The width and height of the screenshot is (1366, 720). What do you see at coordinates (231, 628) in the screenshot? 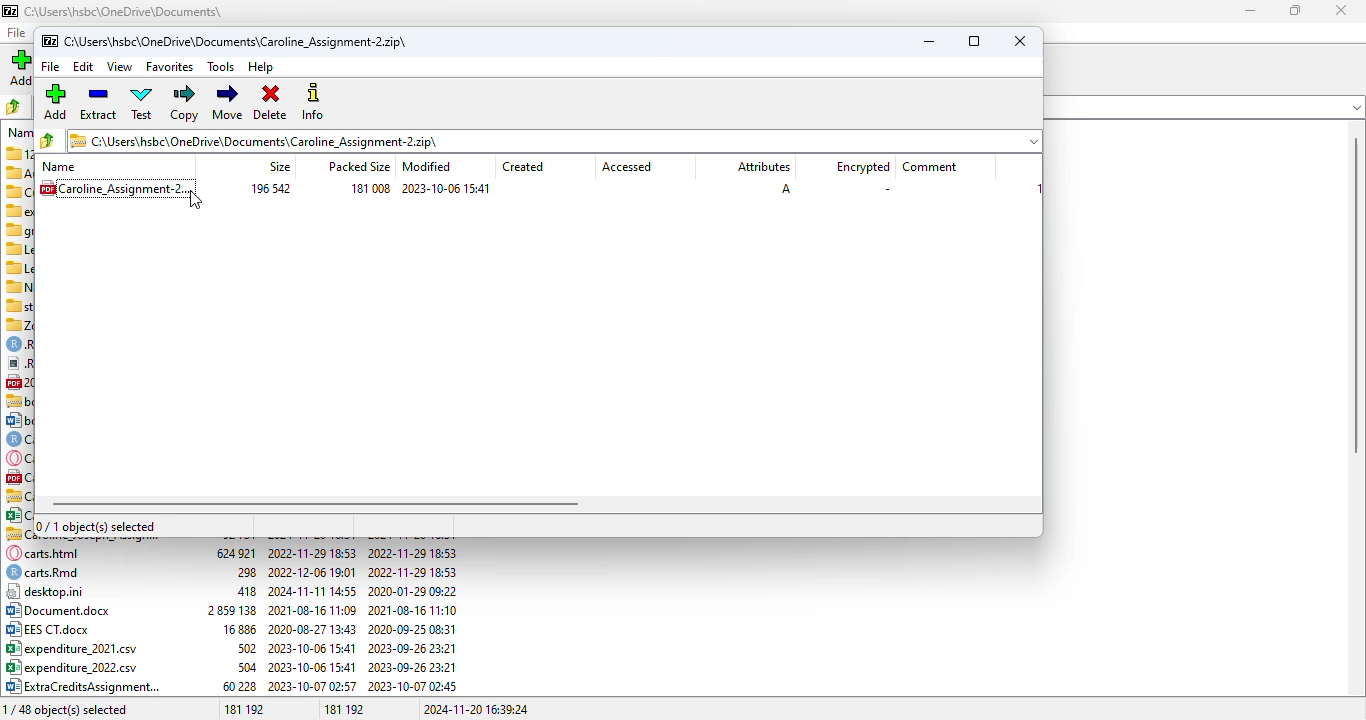
I see `B32 EES CT.doox 16886 2020-08-27 13:43 2020-09-25 08:31` at bounding box center [231, 628].